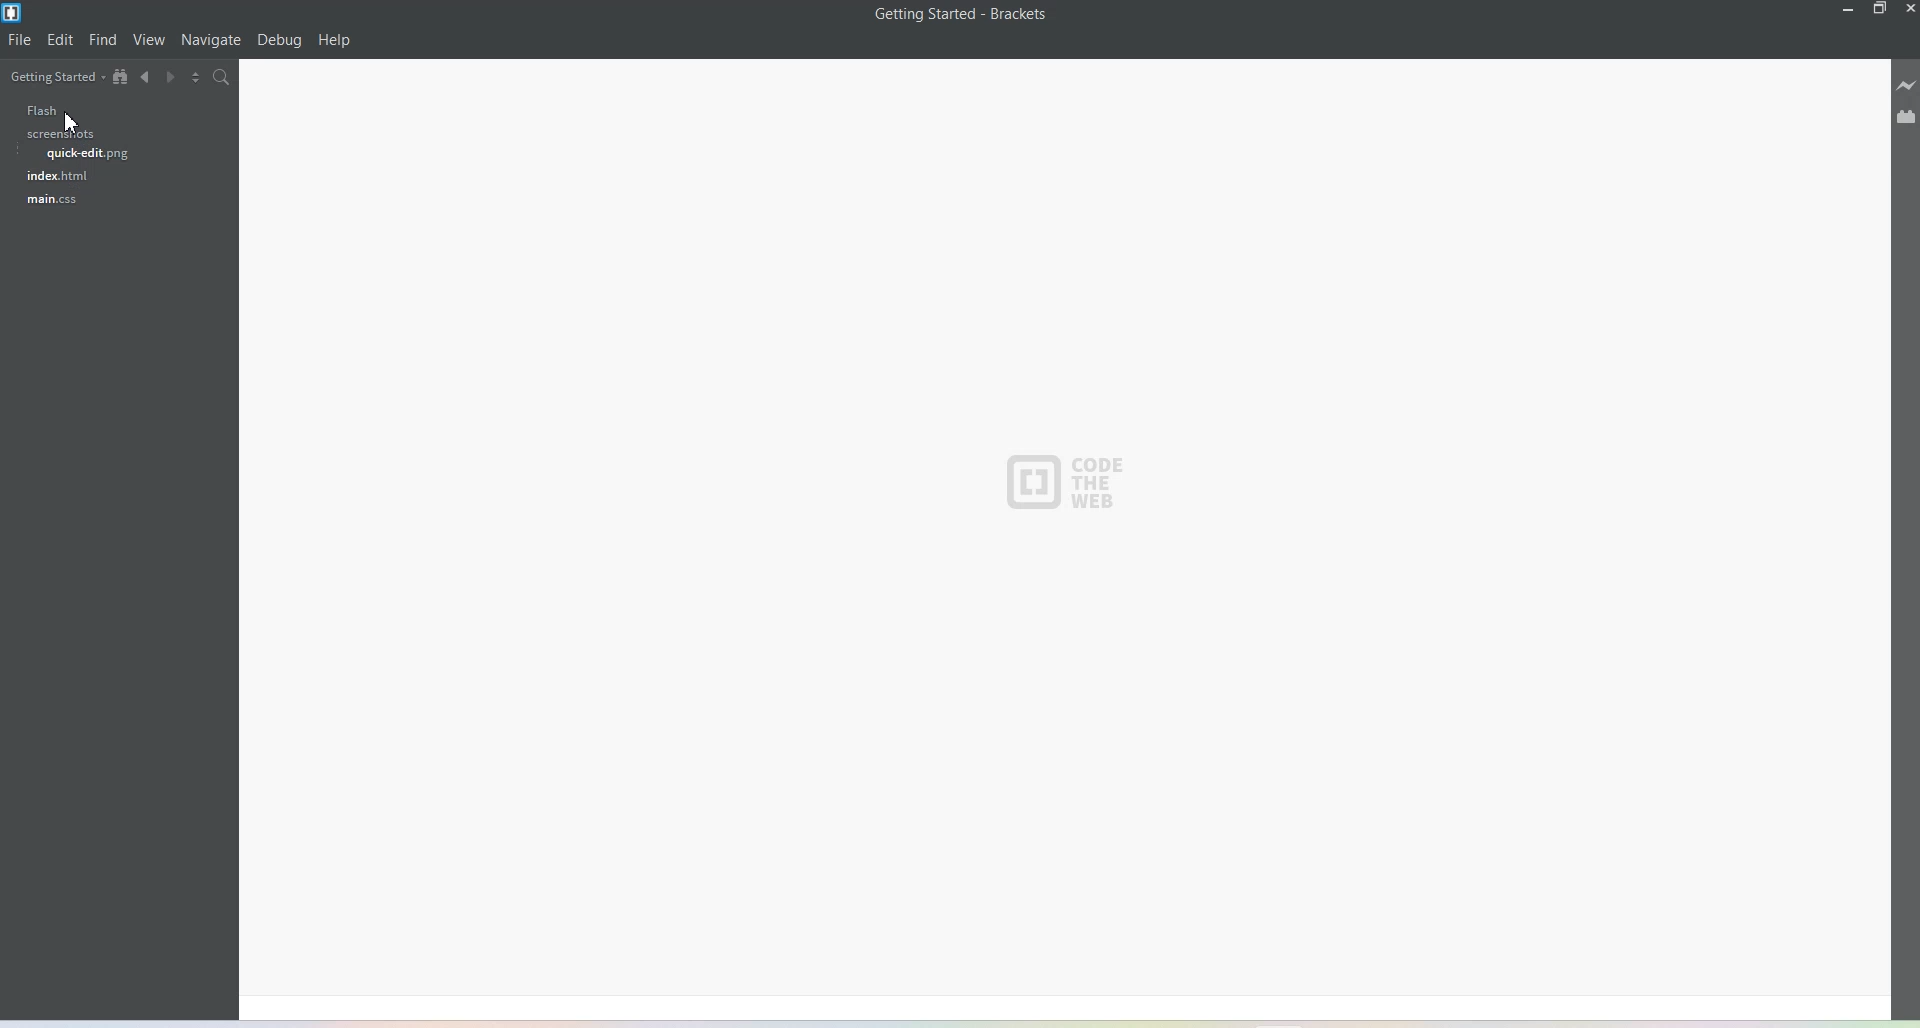  Describe the element at coordinates (175, 80) in the screenshot. I see `Navigate Forwards` at that location.